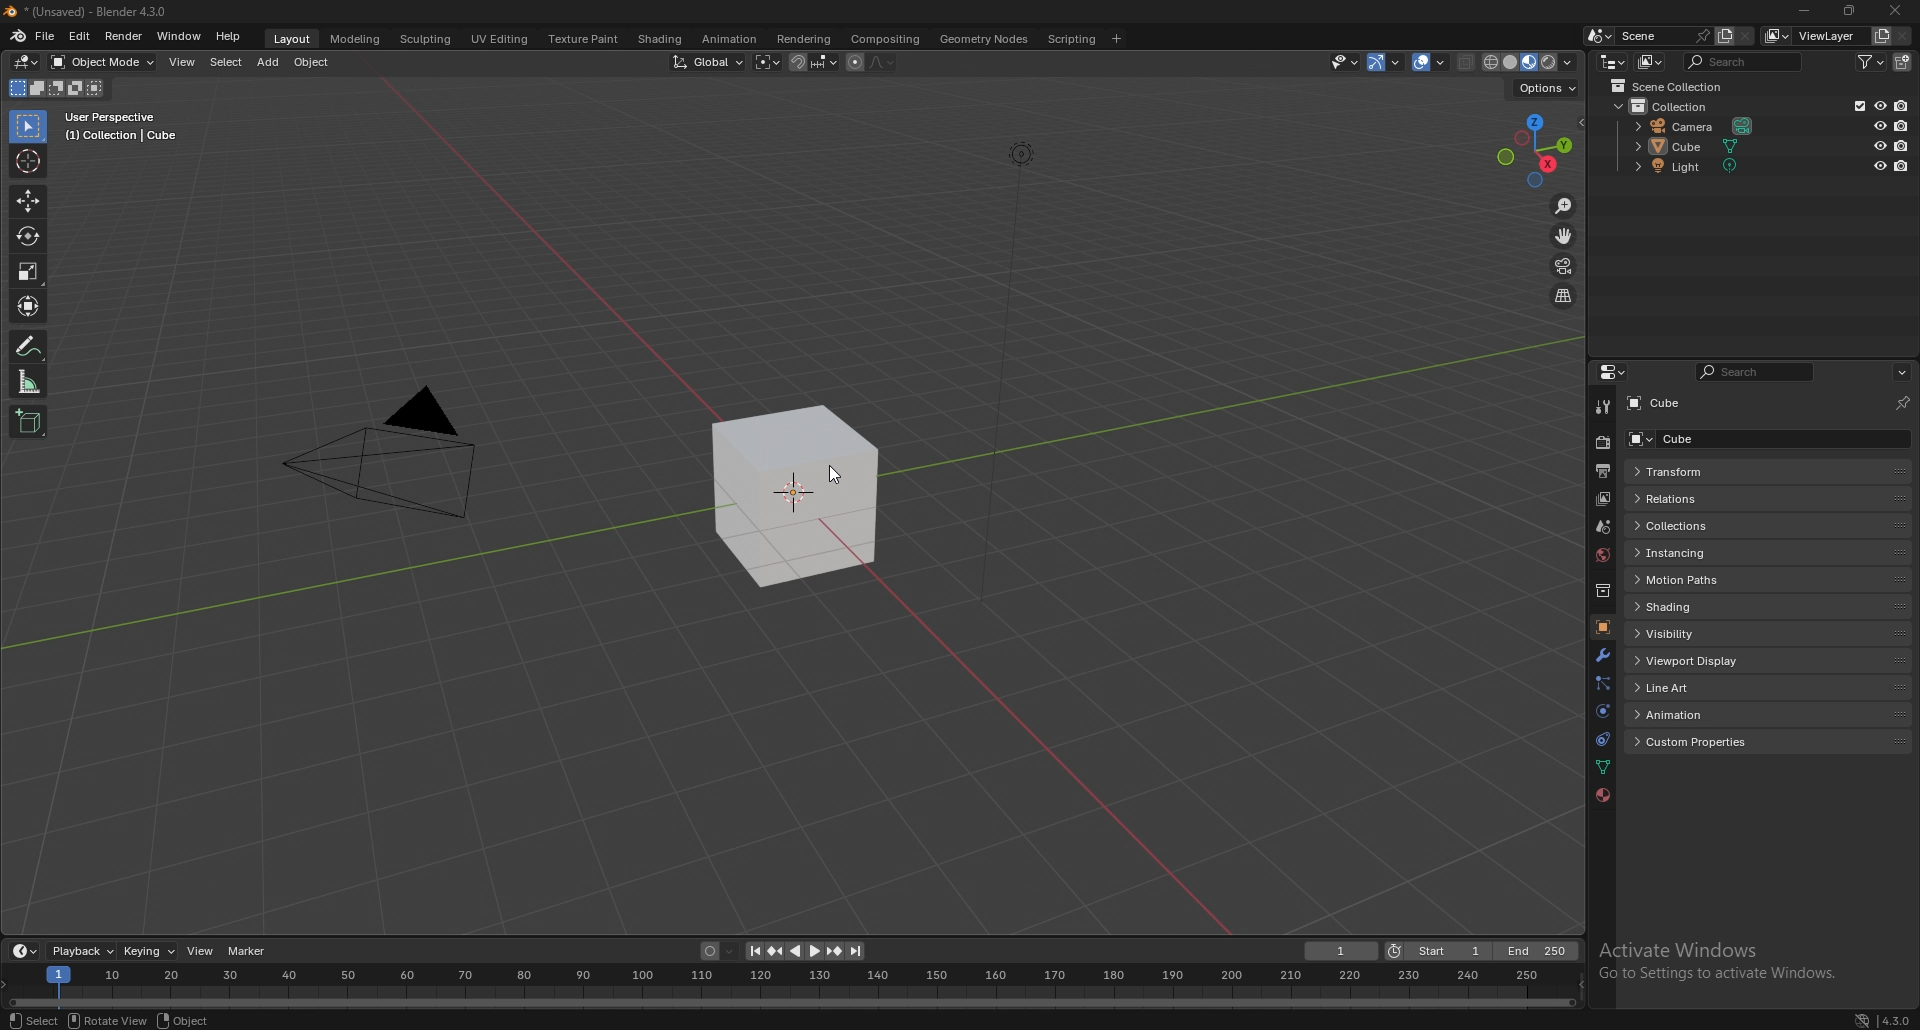 This screenshot has height=1030, width=1920. Describe the element at coordinates (1564, 236) in the screenshot. I see `move` at that location.